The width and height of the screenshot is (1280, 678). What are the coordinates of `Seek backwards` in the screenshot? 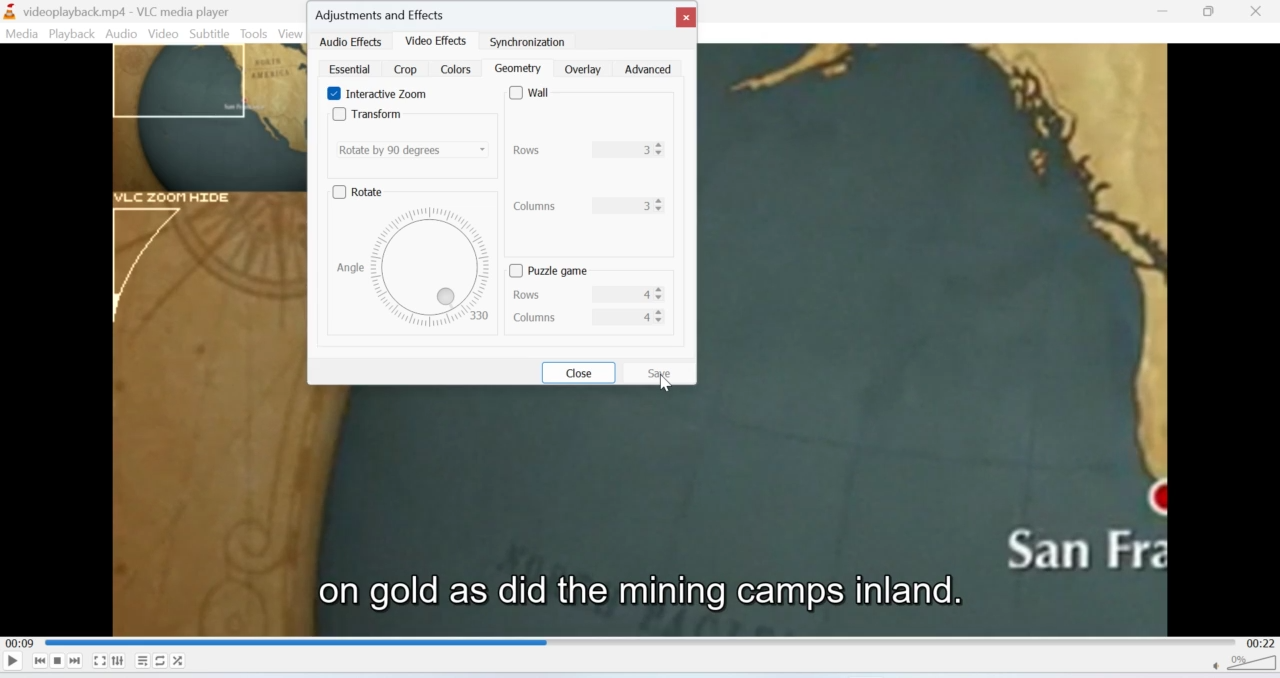 It's located at (40, 661).